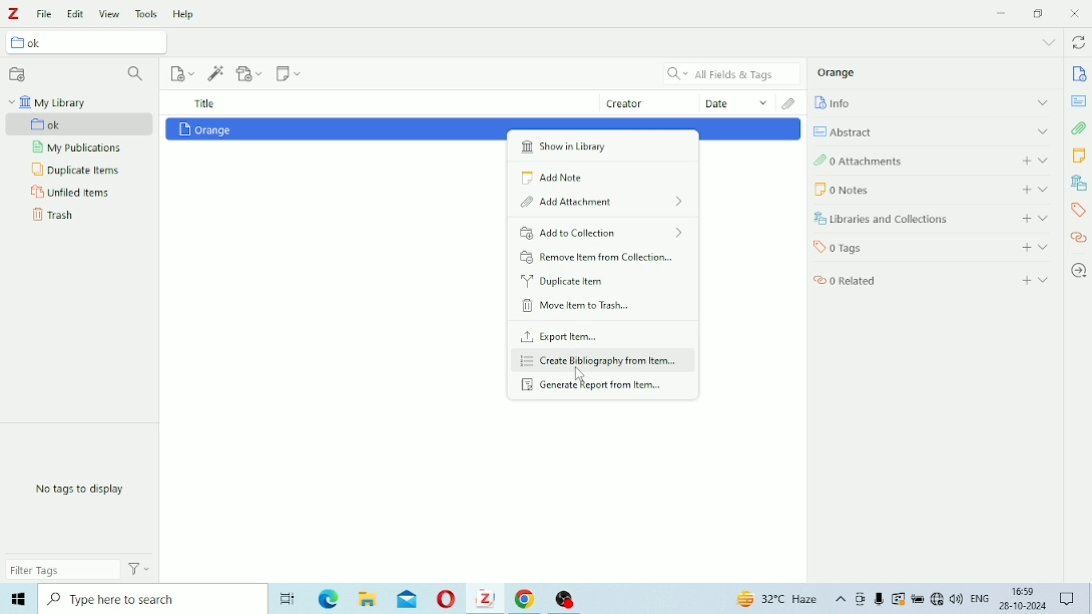 The width and height of the screenshot is (1092, 614). Describe the element at coordinates (140, 568) in the screenshot. I see `Actions` at that location.